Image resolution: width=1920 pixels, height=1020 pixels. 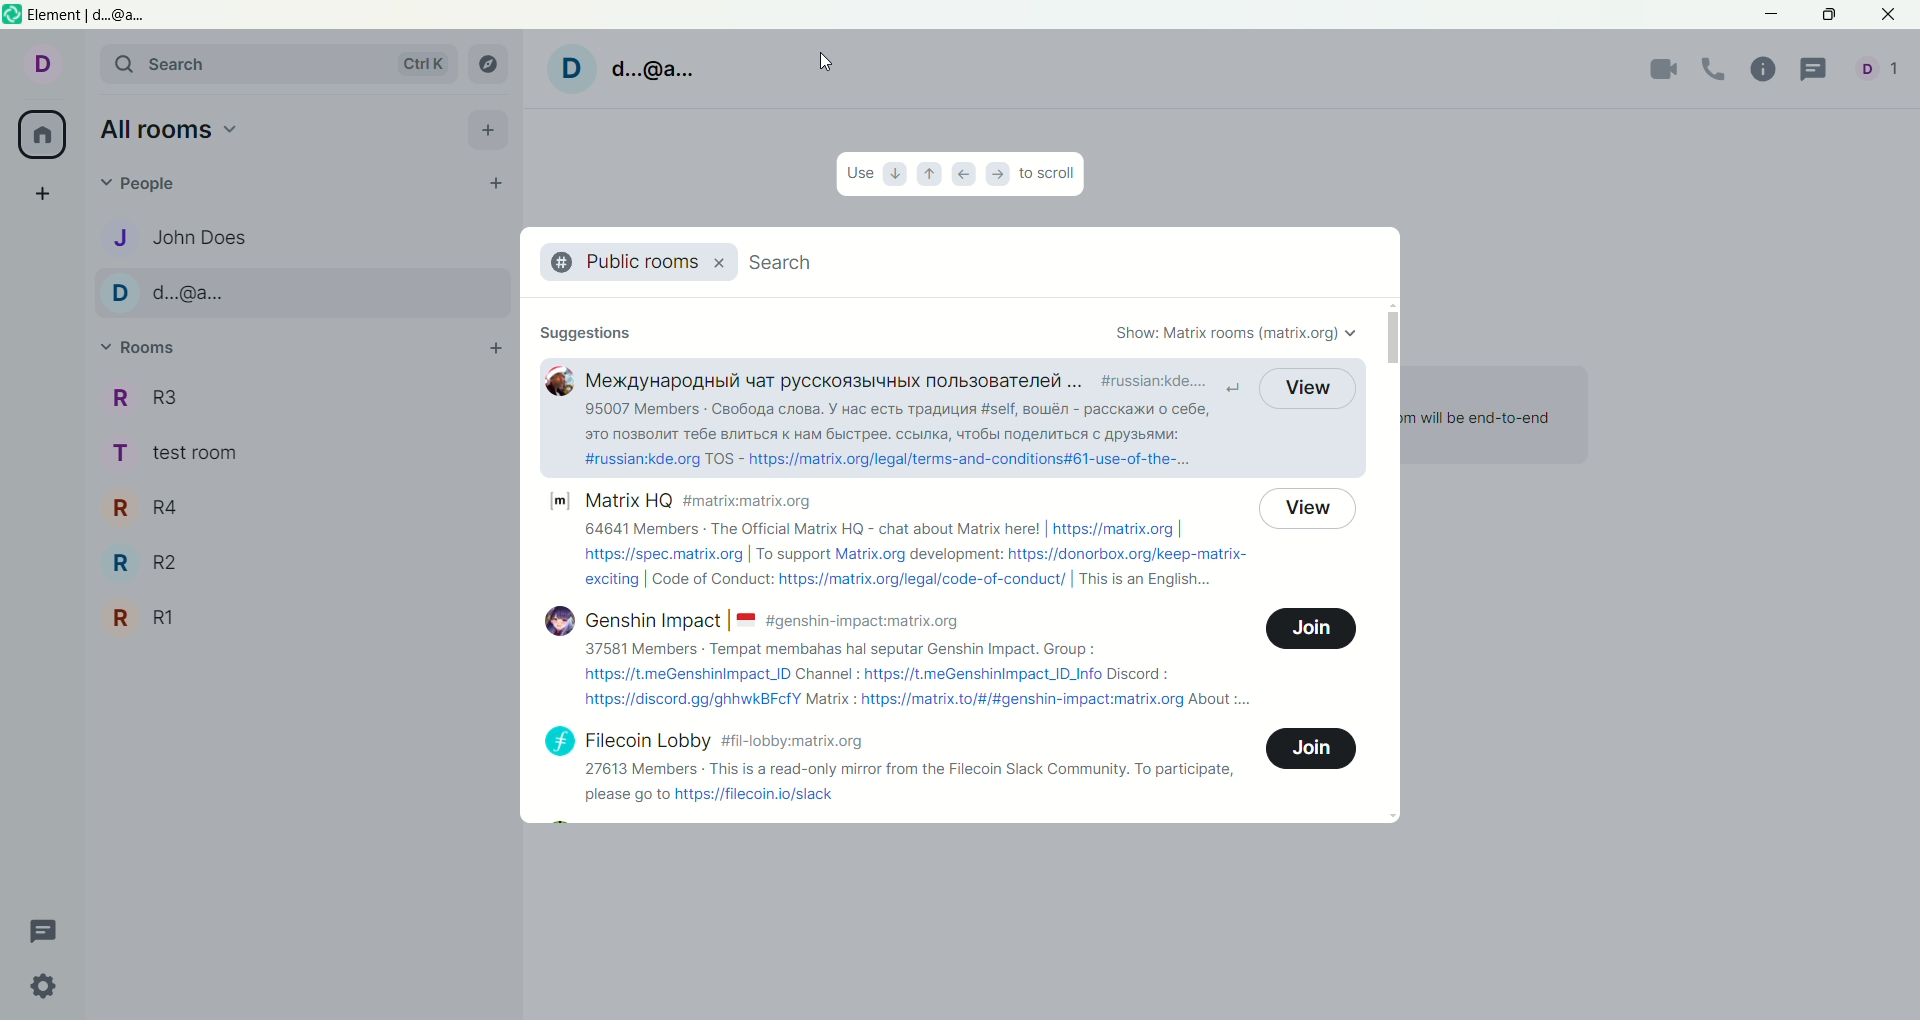 I want to click on Once invited users have joined Element, you will be able to chat and the room will be end-to-end encrypted, so click(x=1477, y=429).